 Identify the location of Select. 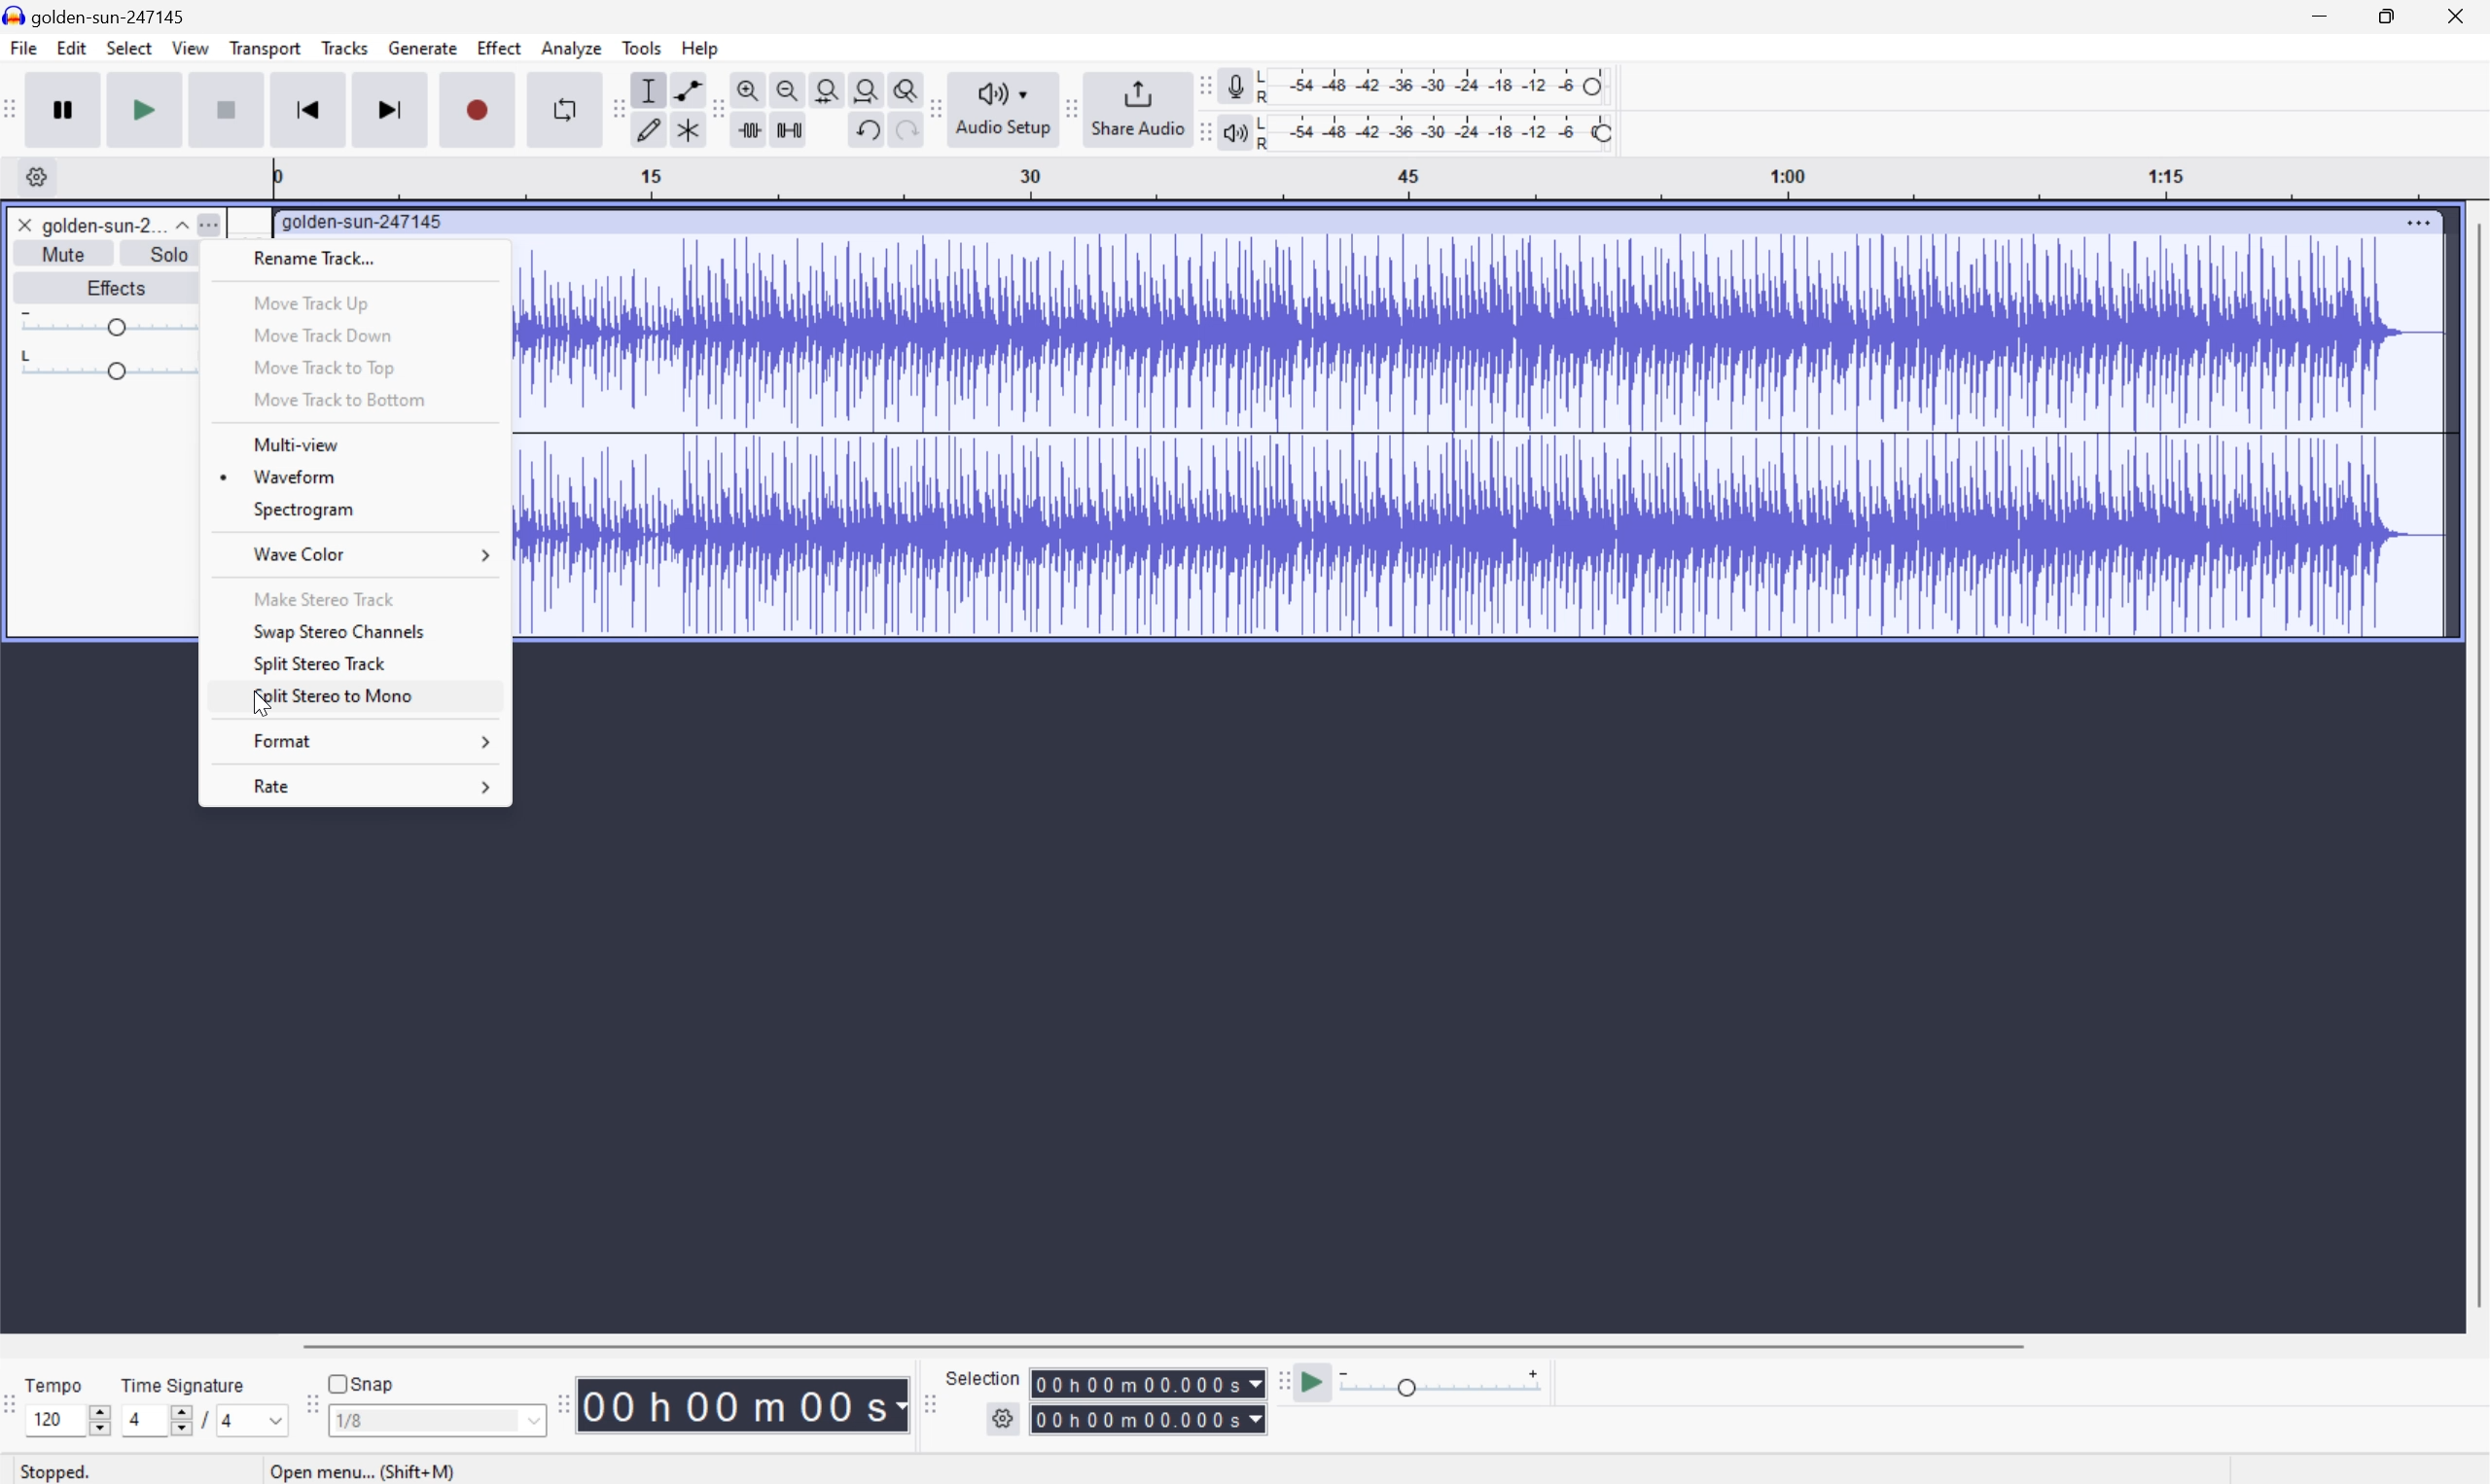
(132, 51).